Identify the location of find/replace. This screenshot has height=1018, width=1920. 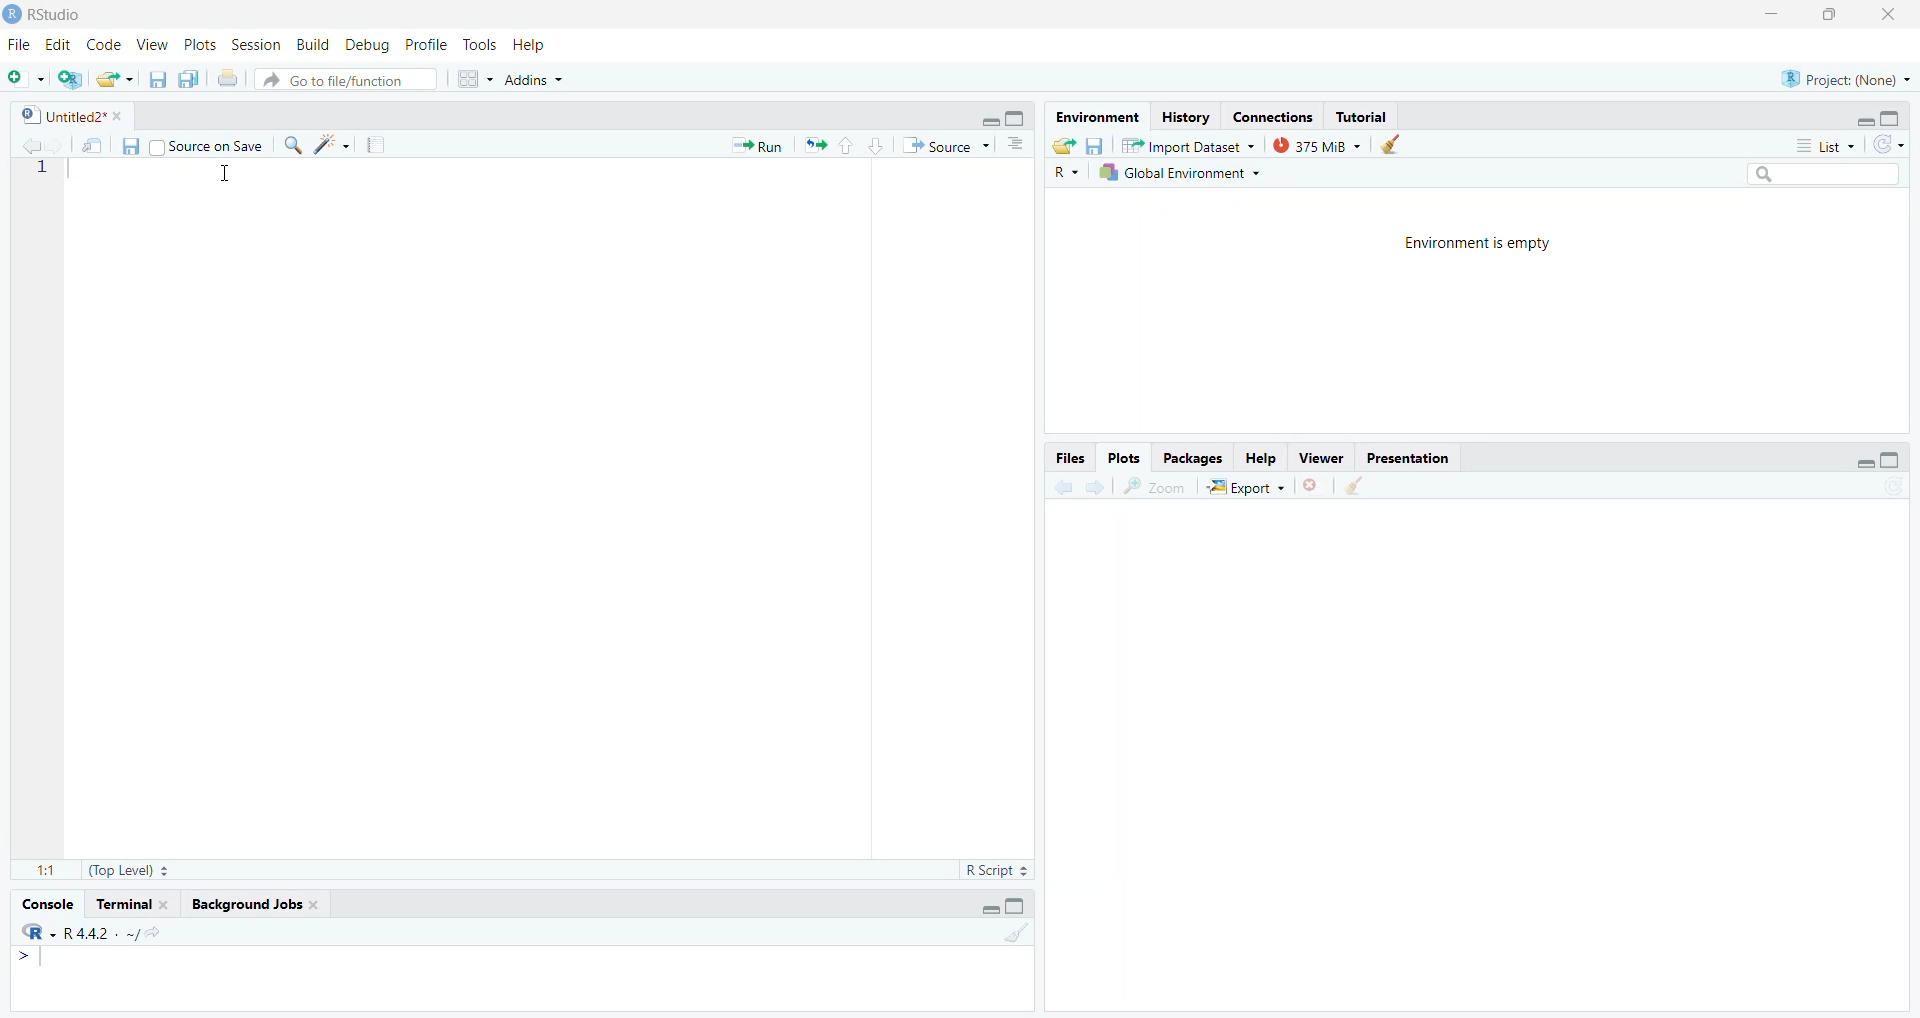
(293, 143).